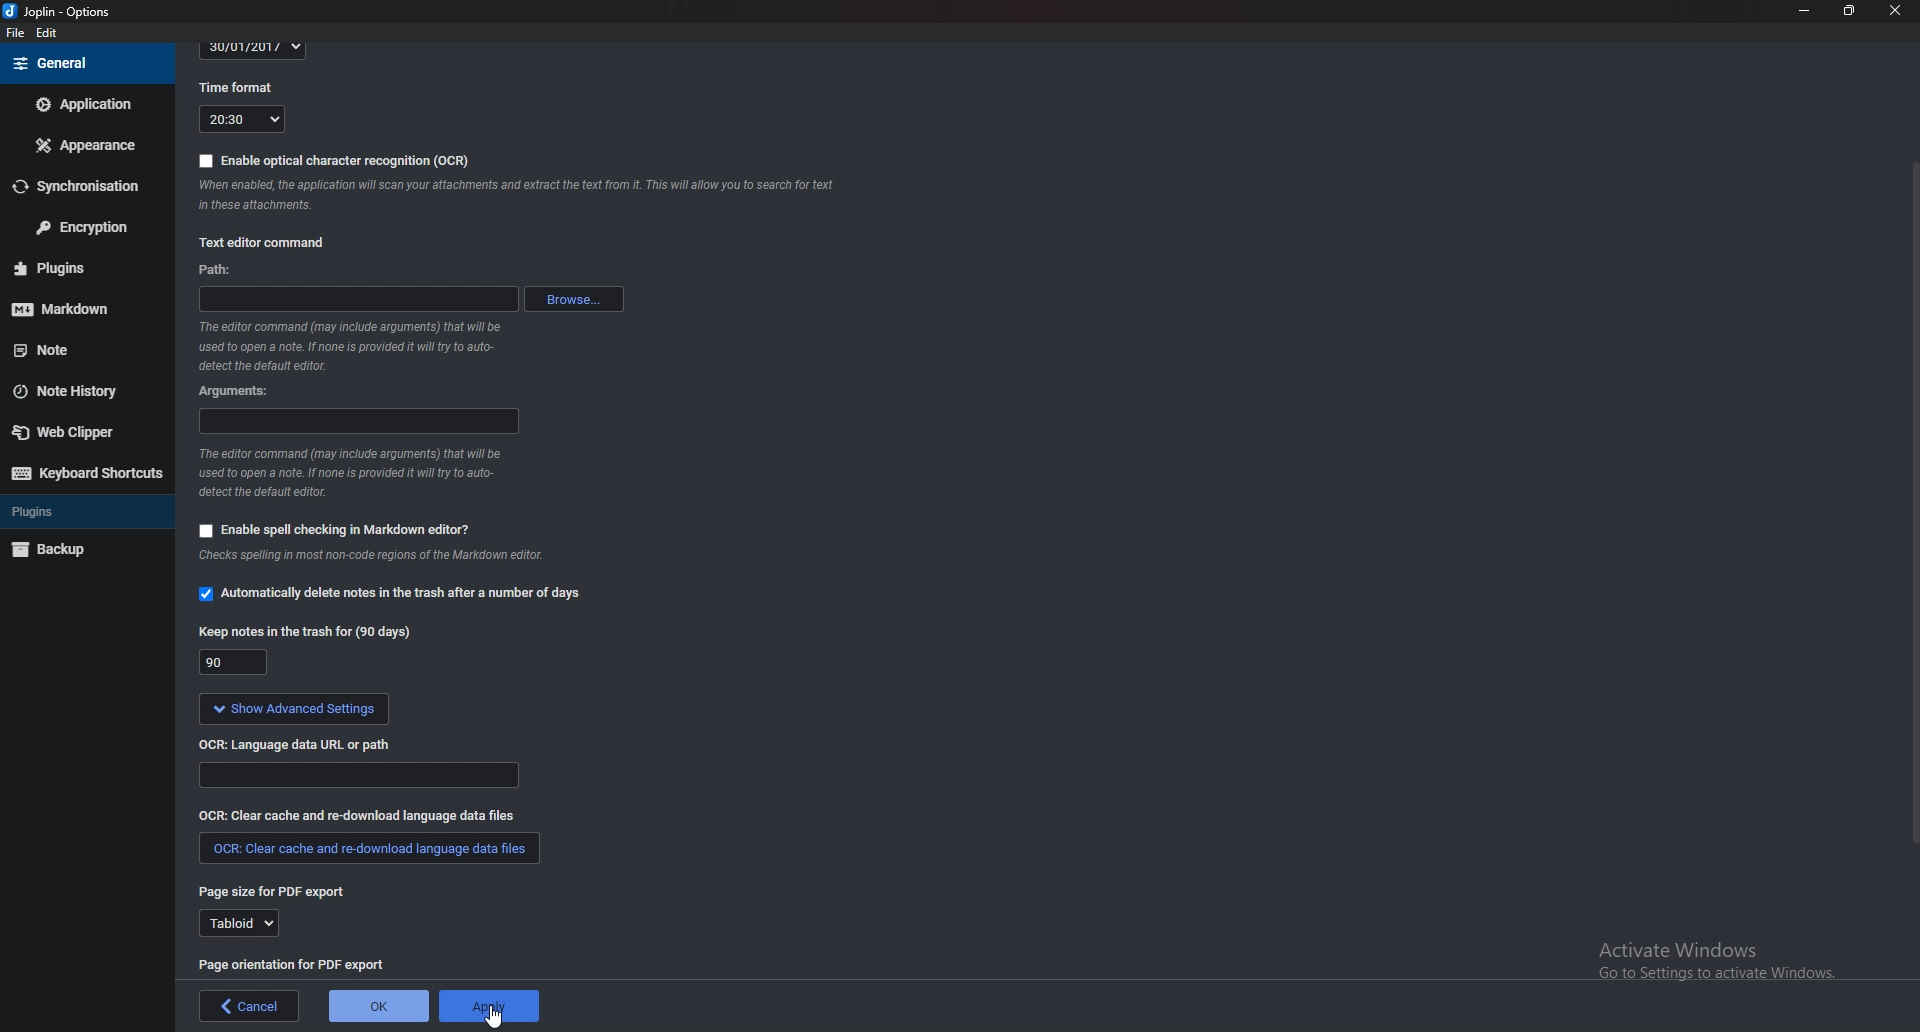 This screenshot has width=1920, height=1032. I want to click on note, so click(75, 351).